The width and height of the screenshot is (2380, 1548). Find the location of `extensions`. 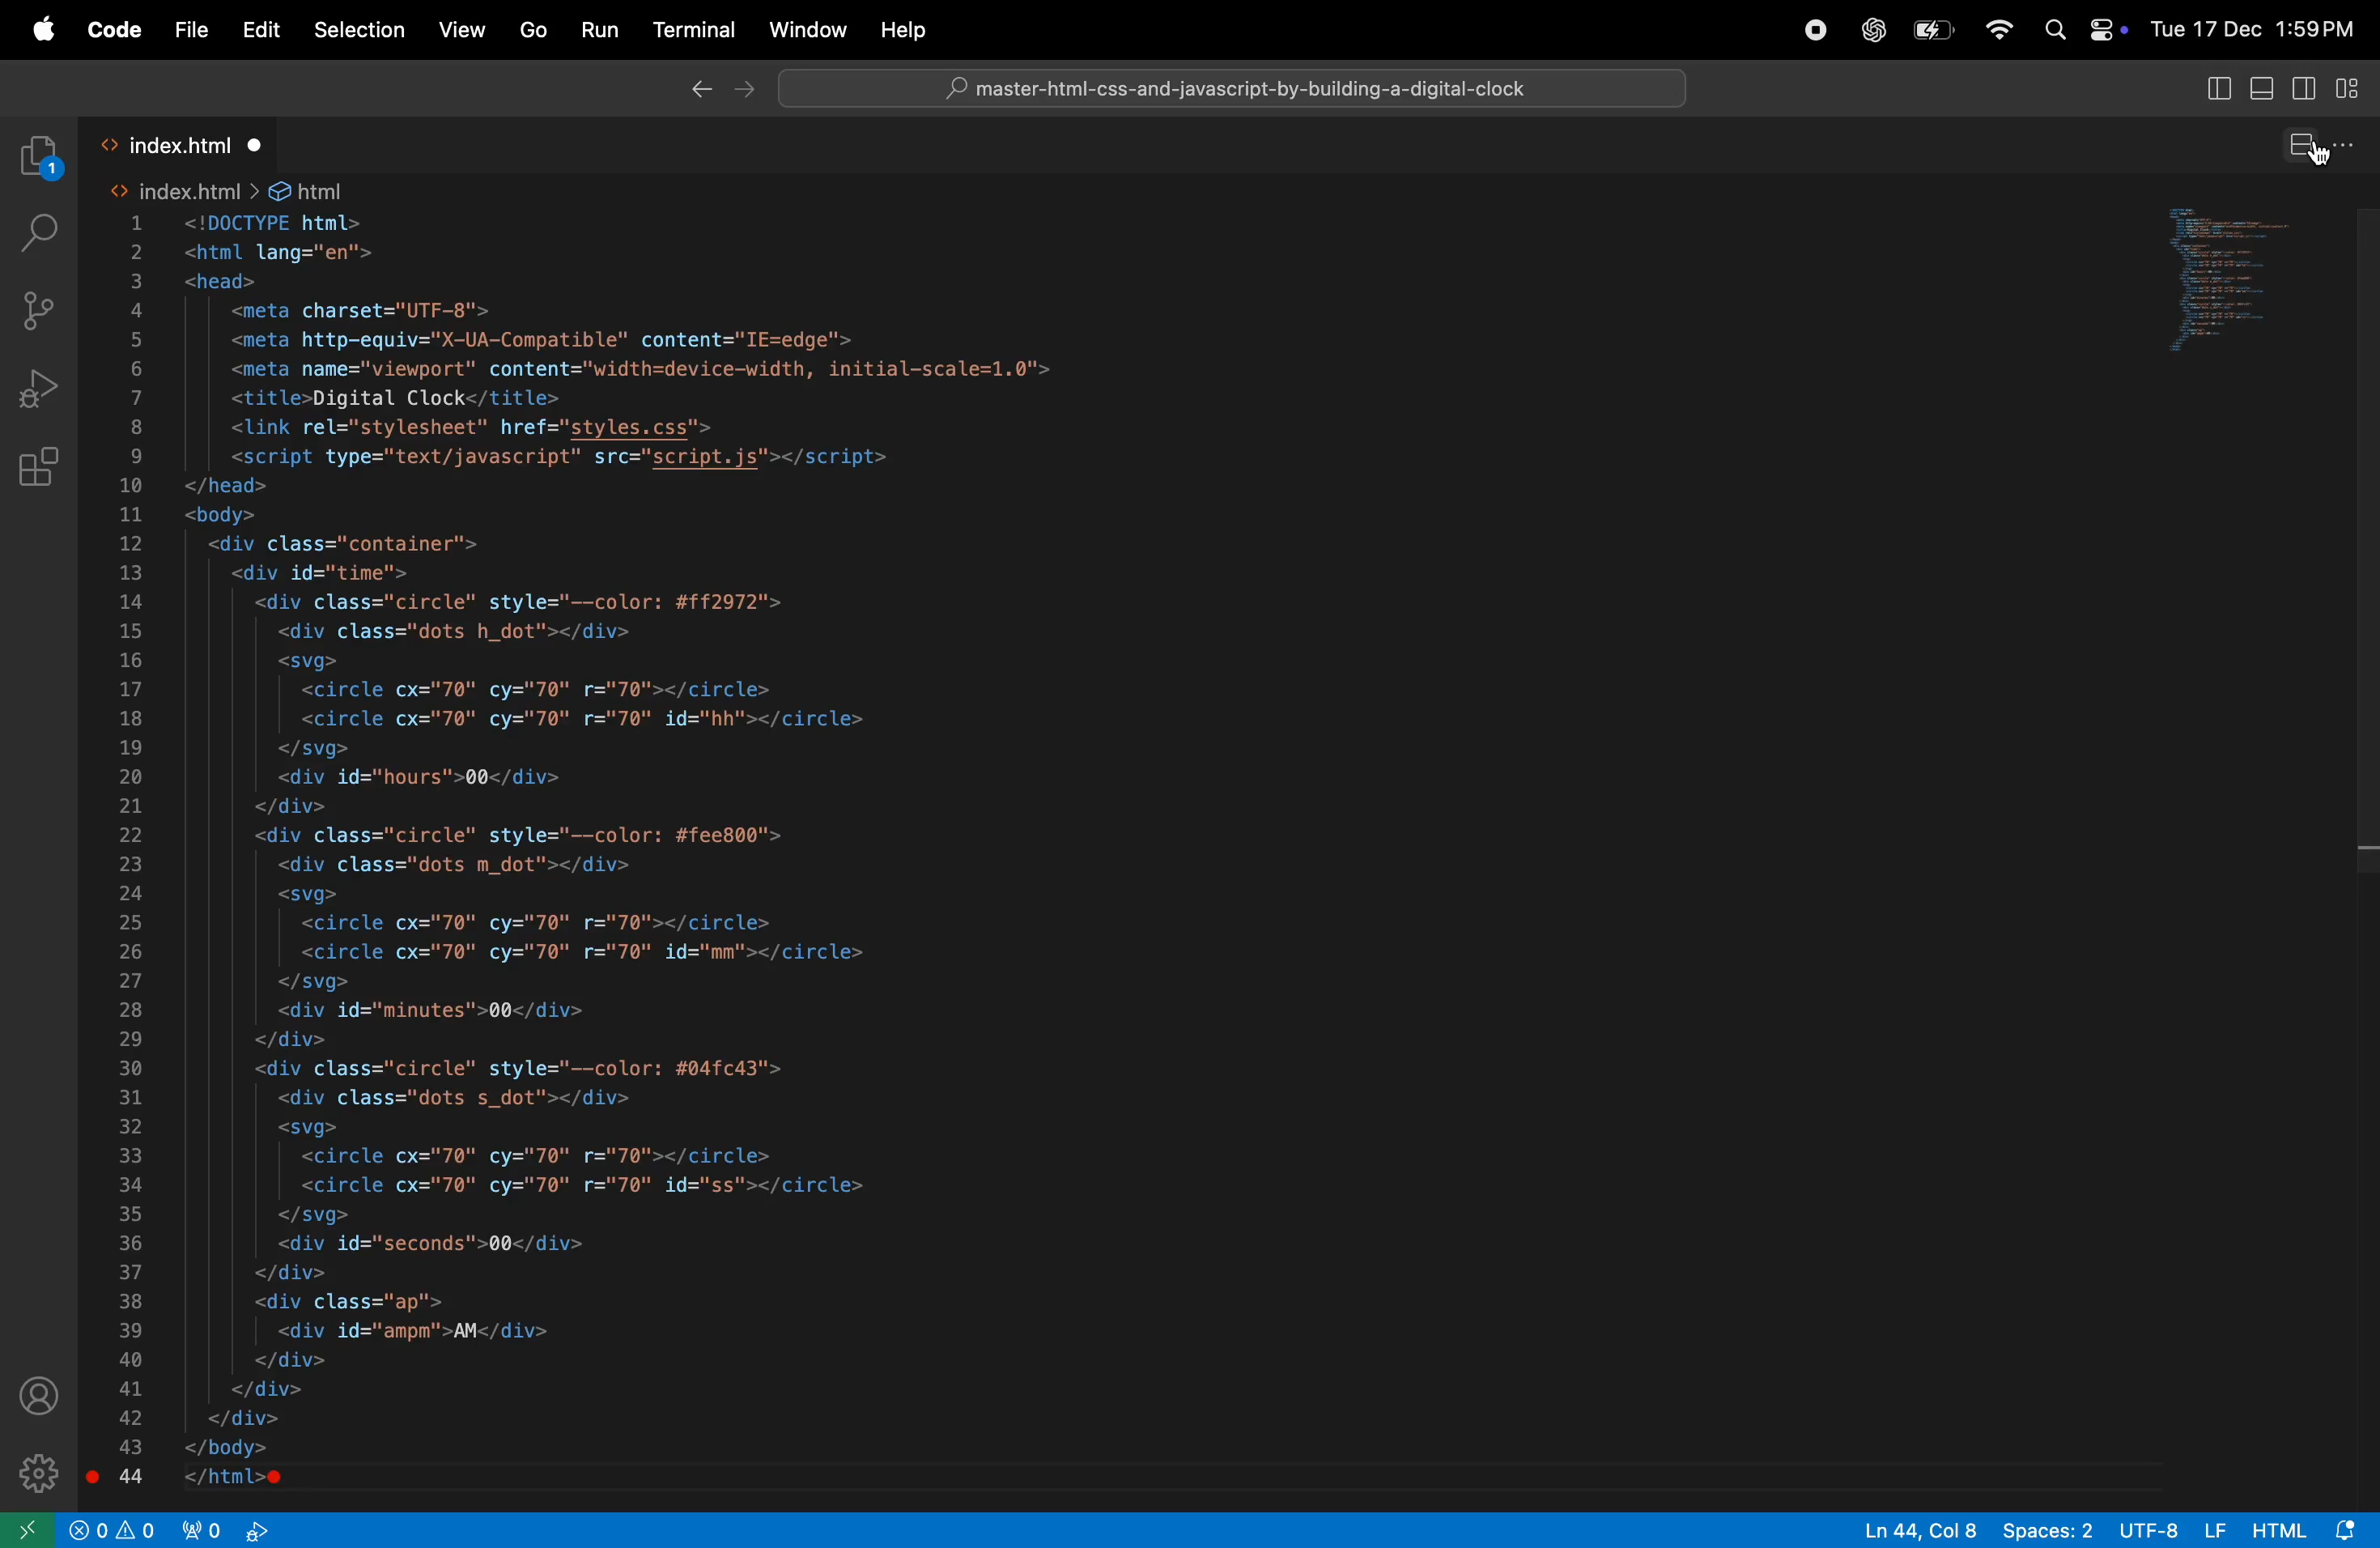

extensions is located at coordinates (42, 469).